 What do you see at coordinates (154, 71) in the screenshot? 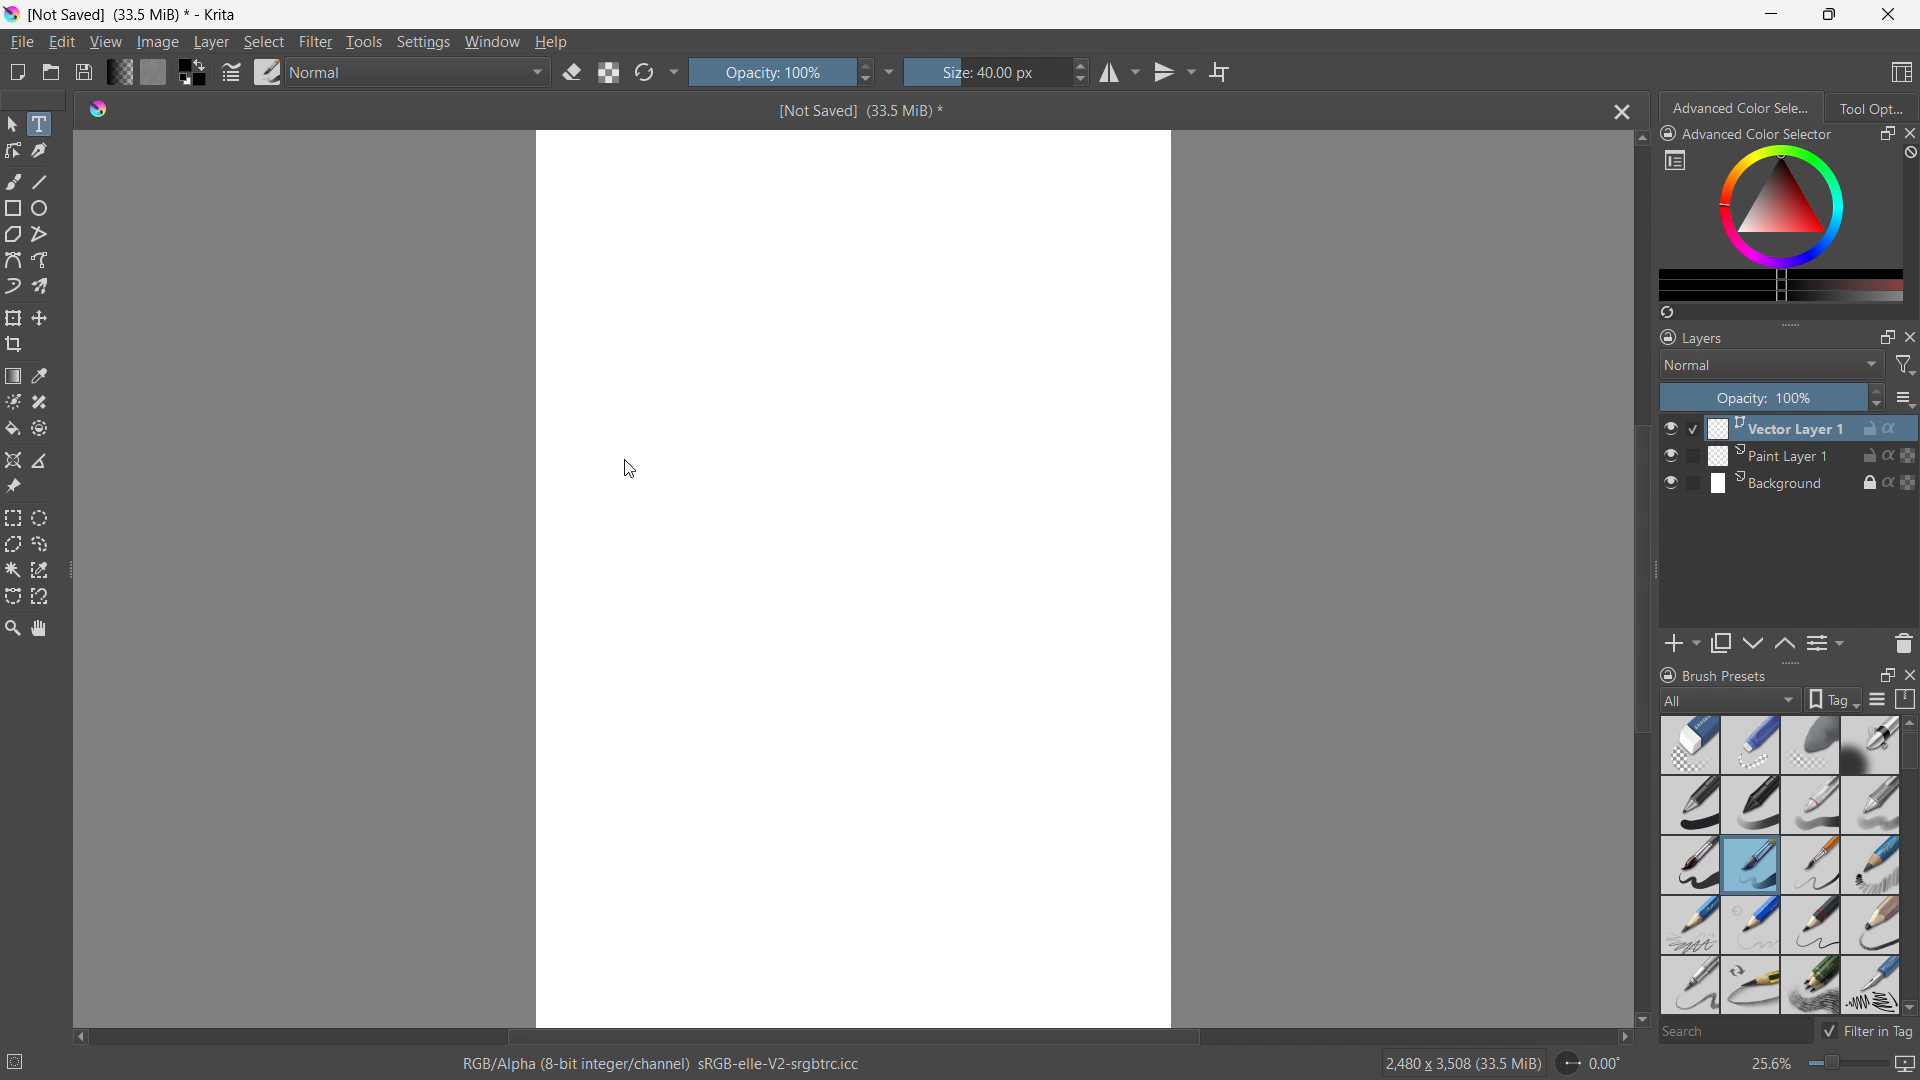
I see `fill pattern` at bounding box center [154, 71].